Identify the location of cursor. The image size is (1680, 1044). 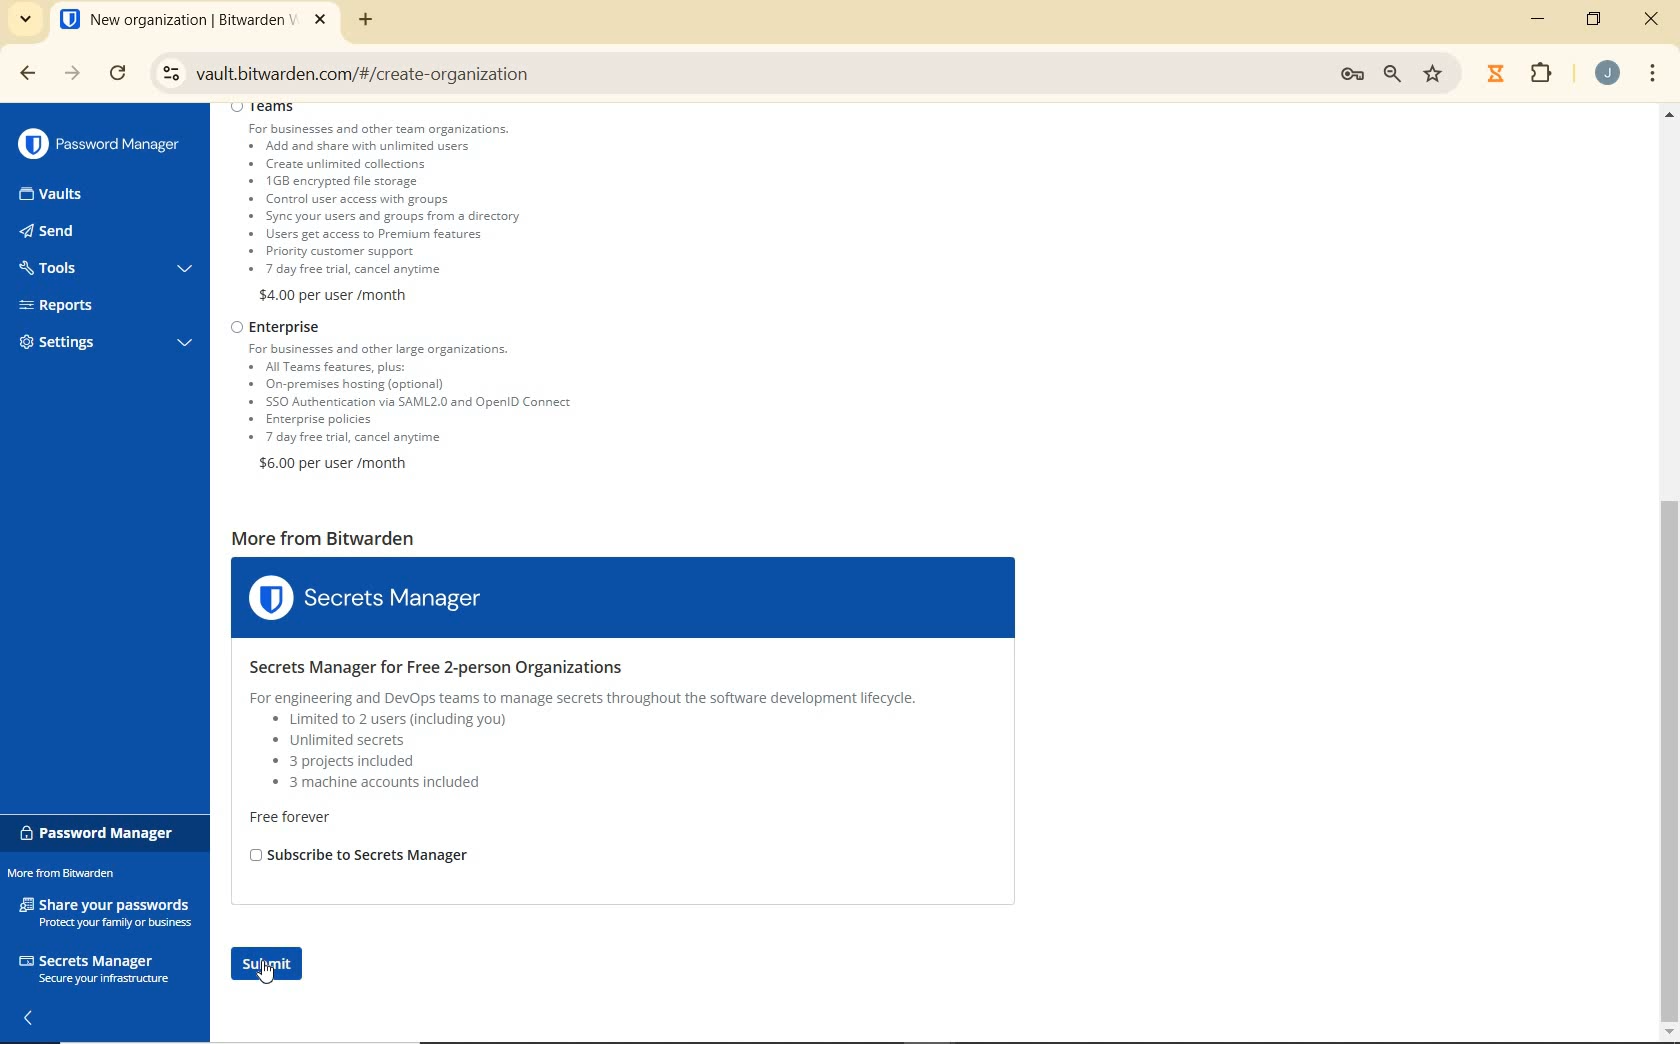
(268, 982).